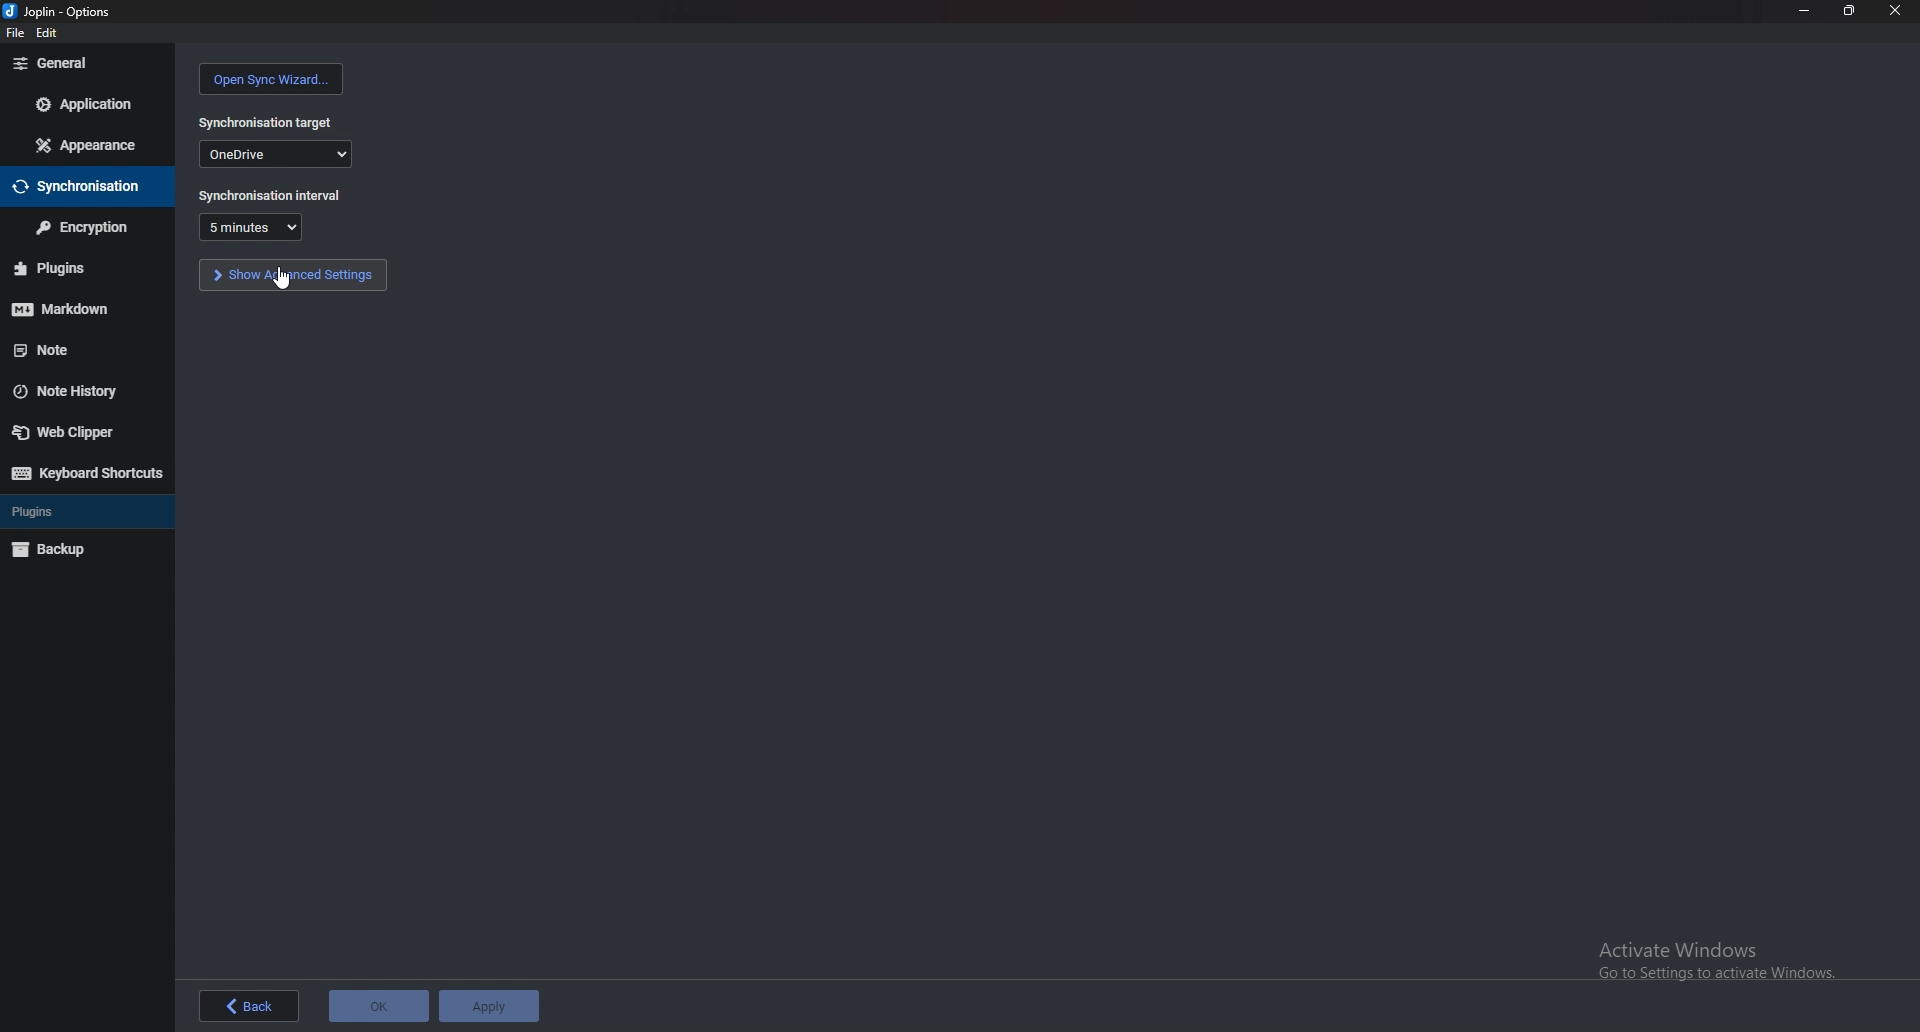 The width and height of the screenshot is (1920, 1032). I want to click on web clipper, so click(79, 432).